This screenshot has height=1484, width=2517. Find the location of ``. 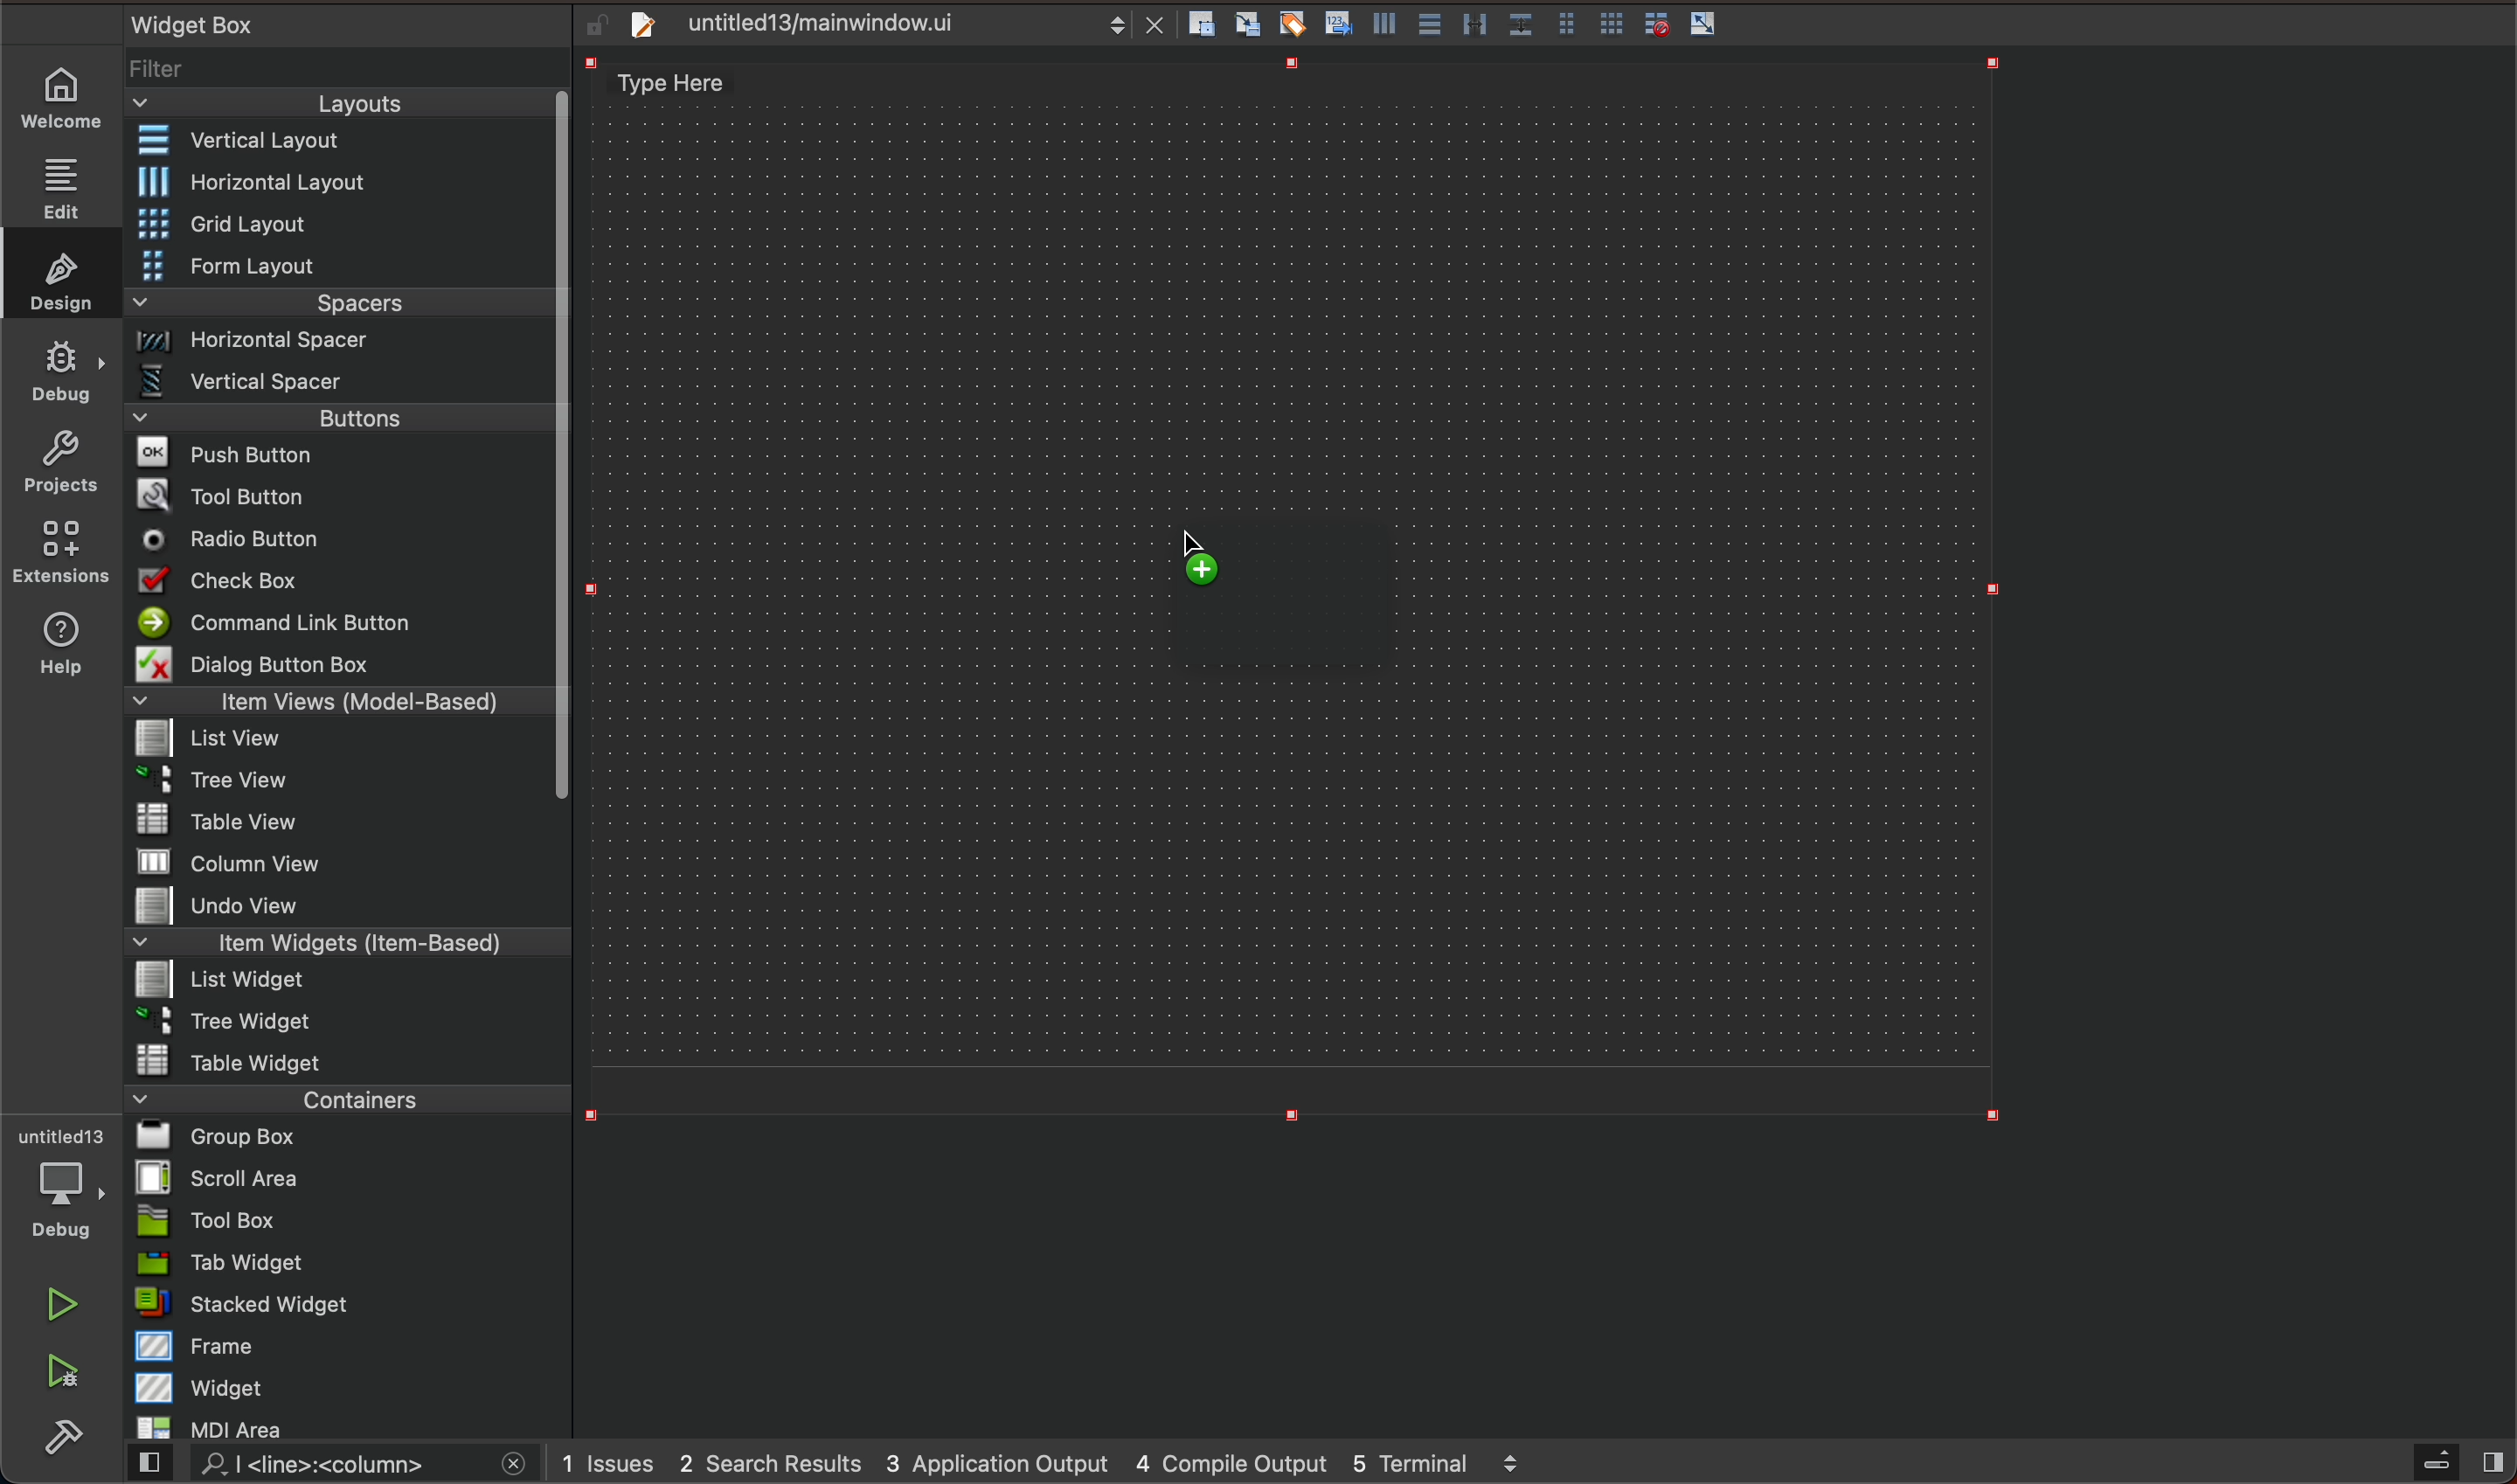

 is located at coordinates (1204, 24).